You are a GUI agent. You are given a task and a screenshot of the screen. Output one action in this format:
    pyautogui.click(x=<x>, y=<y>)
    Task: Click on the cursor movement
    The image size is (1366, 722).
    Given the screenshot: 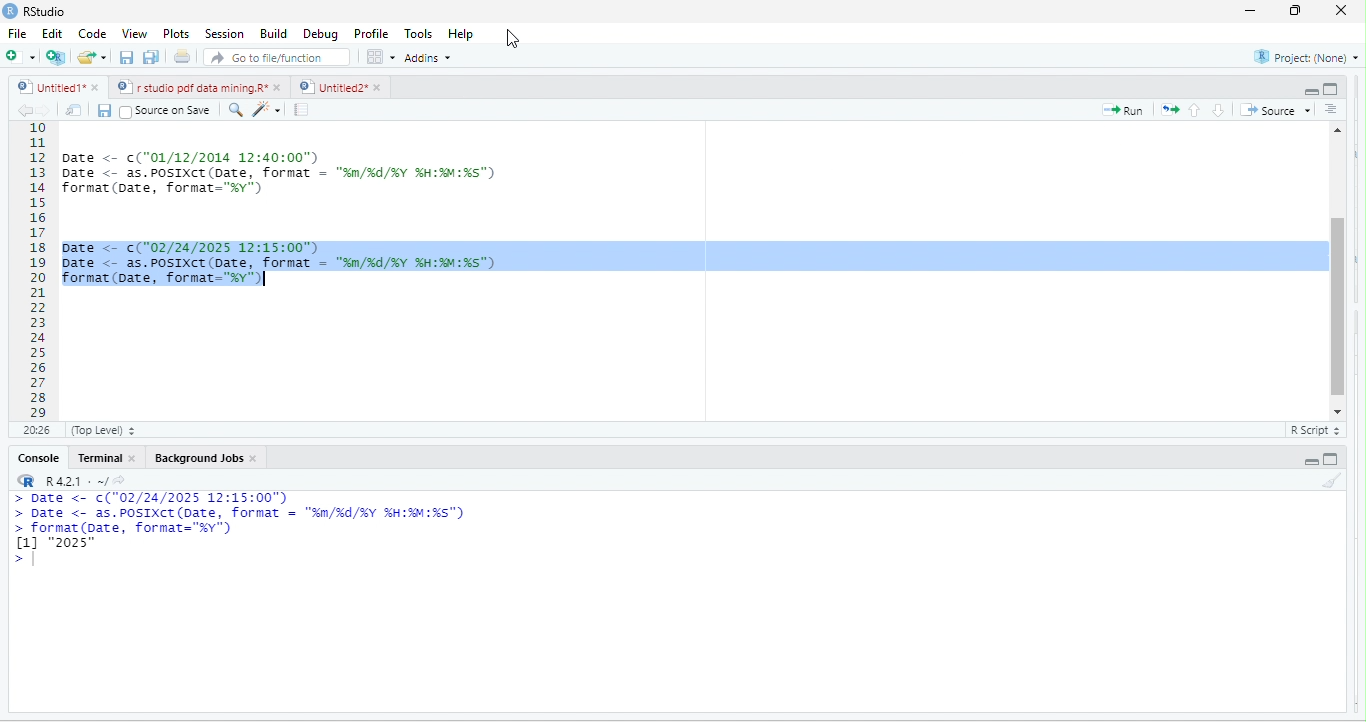 What is the action you would take?
    pyautogui.click(x=511, y=42)
    